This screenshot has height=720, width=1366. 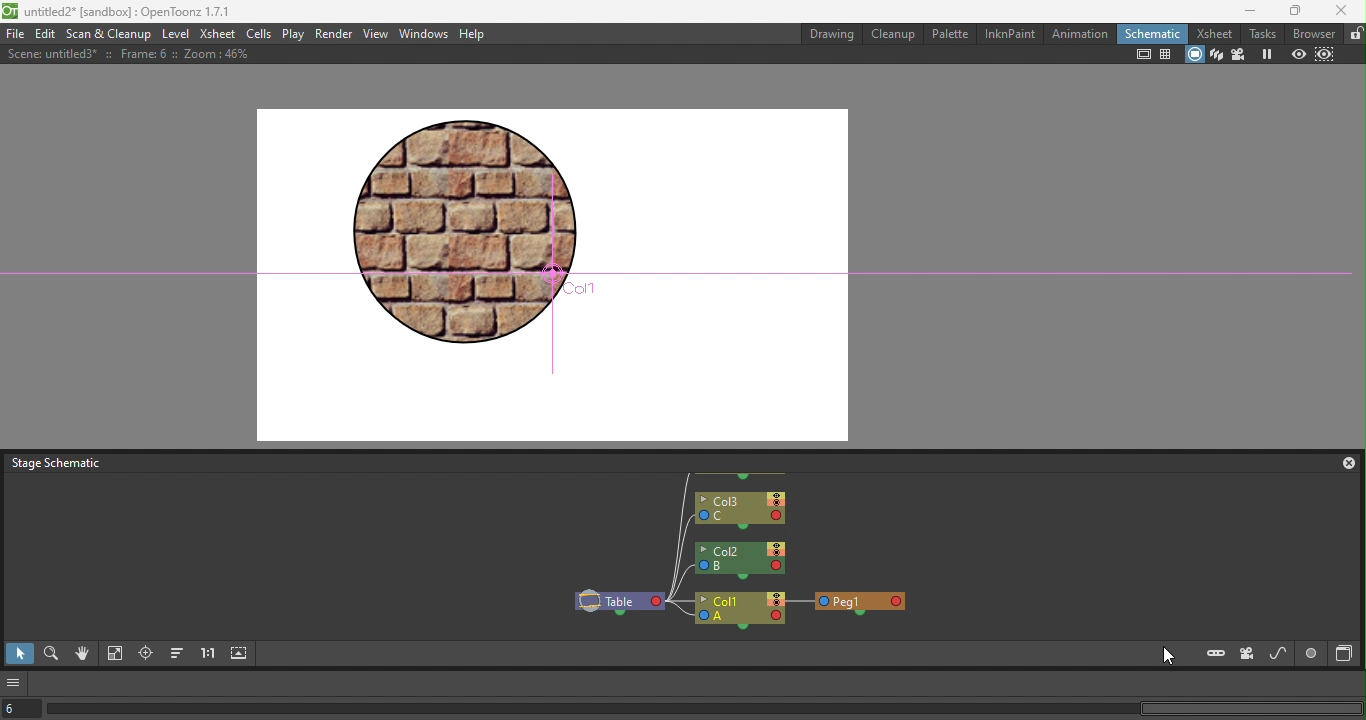 I want to click on Camera stand view, so click(x=1194, y=55).